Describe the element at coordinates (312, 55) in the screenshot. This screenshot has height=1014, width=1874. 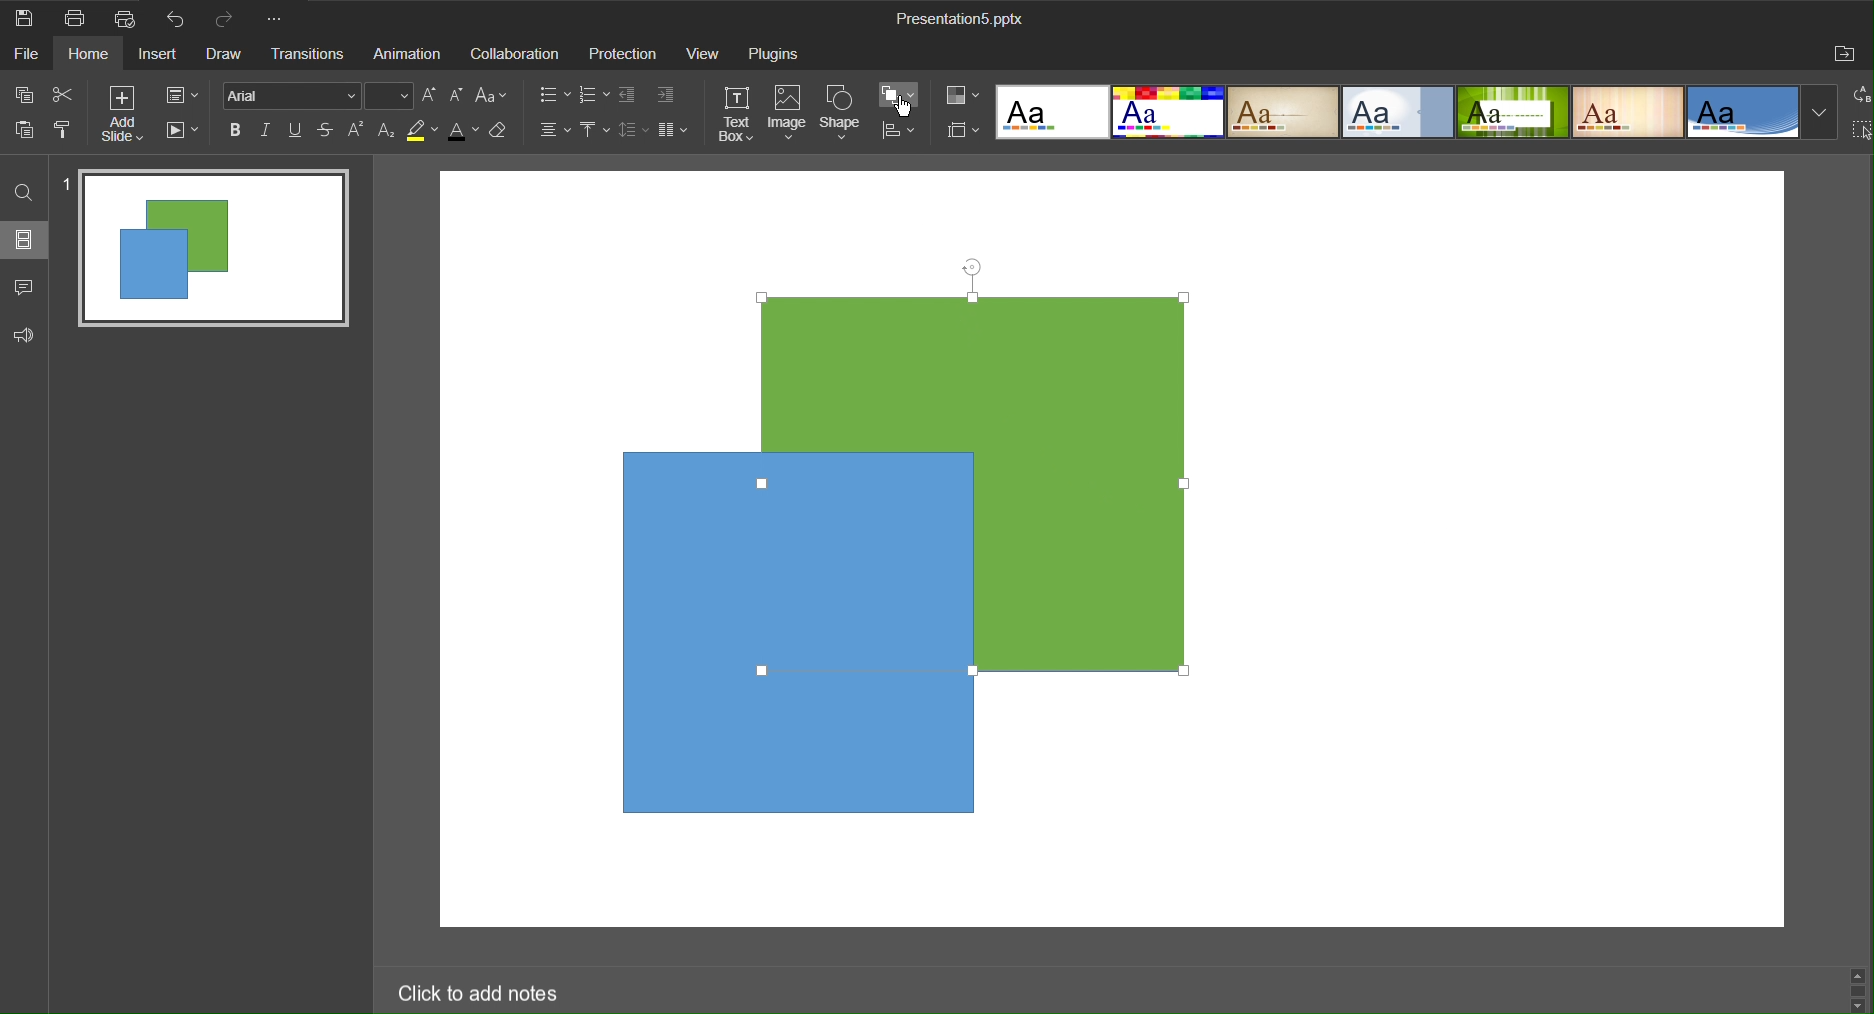
I see `Transitions` at that location.